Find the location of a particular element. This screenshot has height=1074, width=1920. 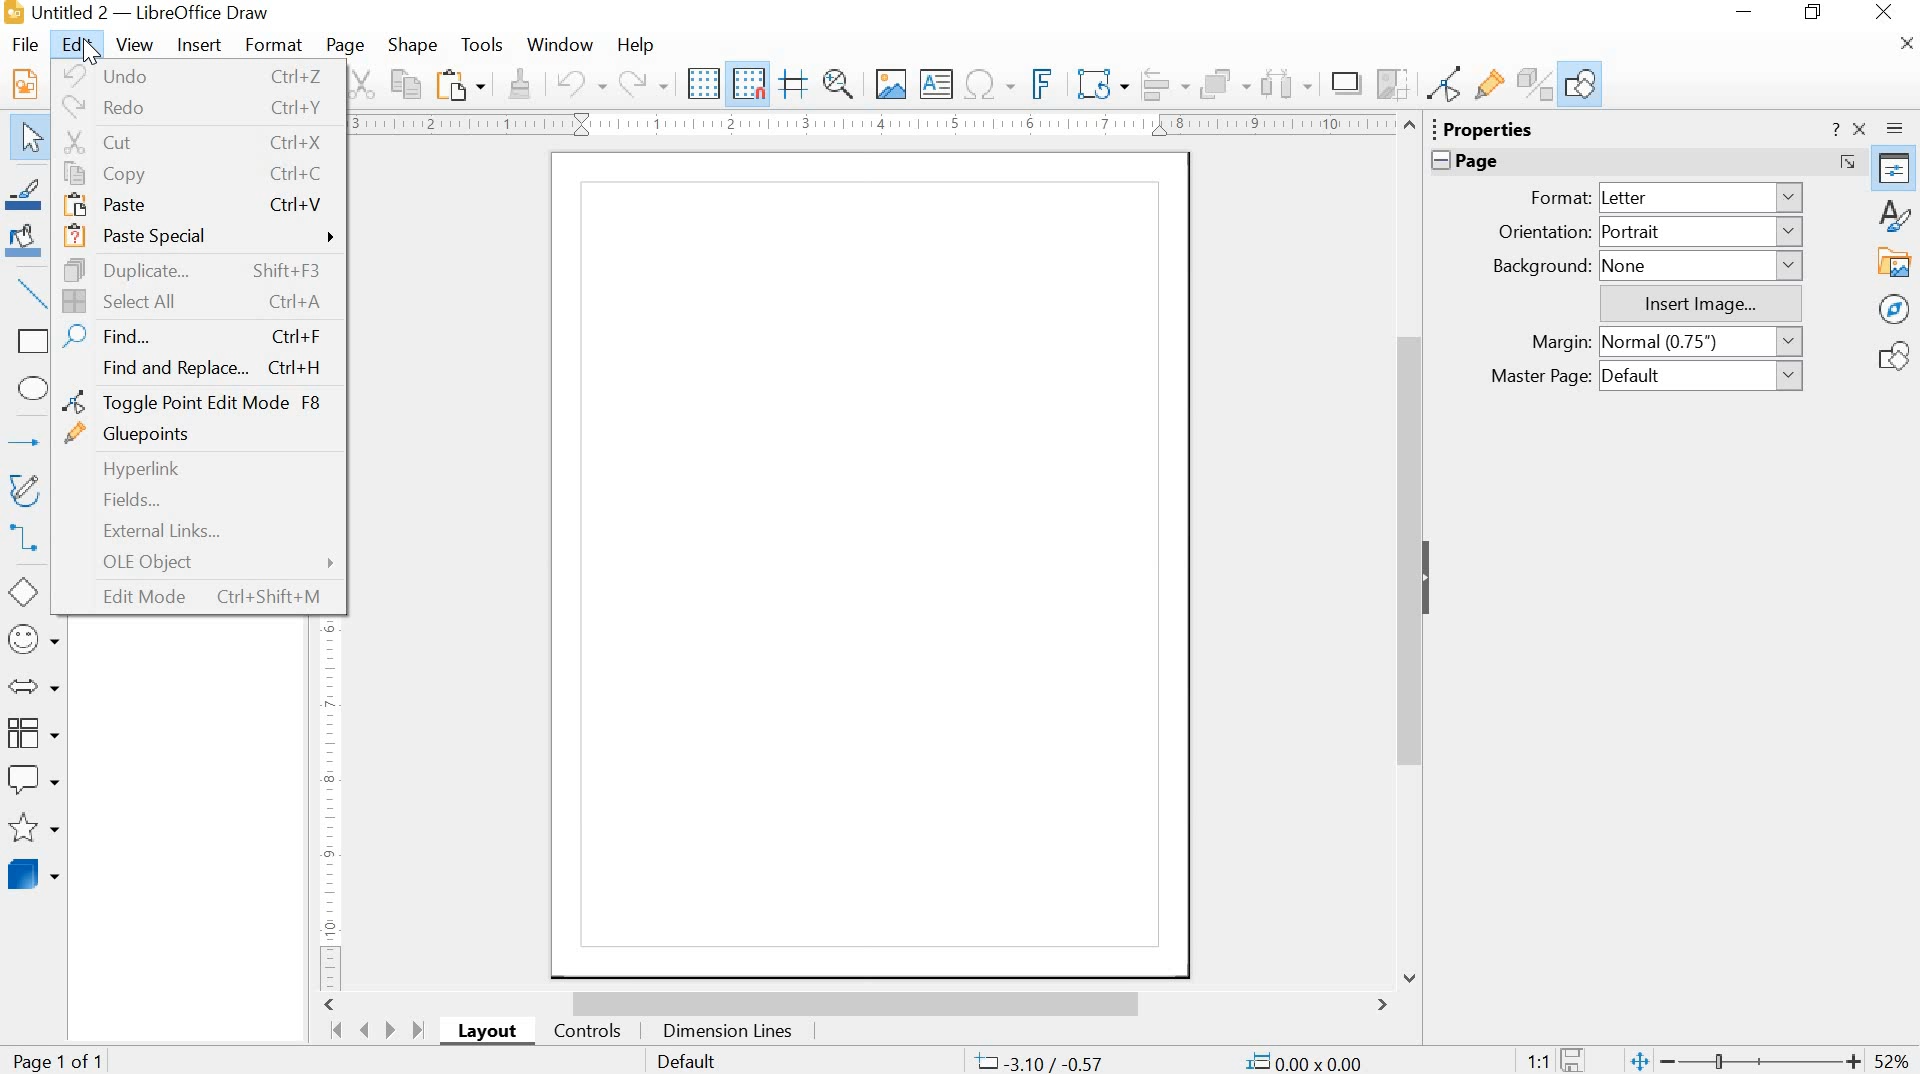

Lines and Arrows (double click for multi-selection) is located at coordinates (31, 443).